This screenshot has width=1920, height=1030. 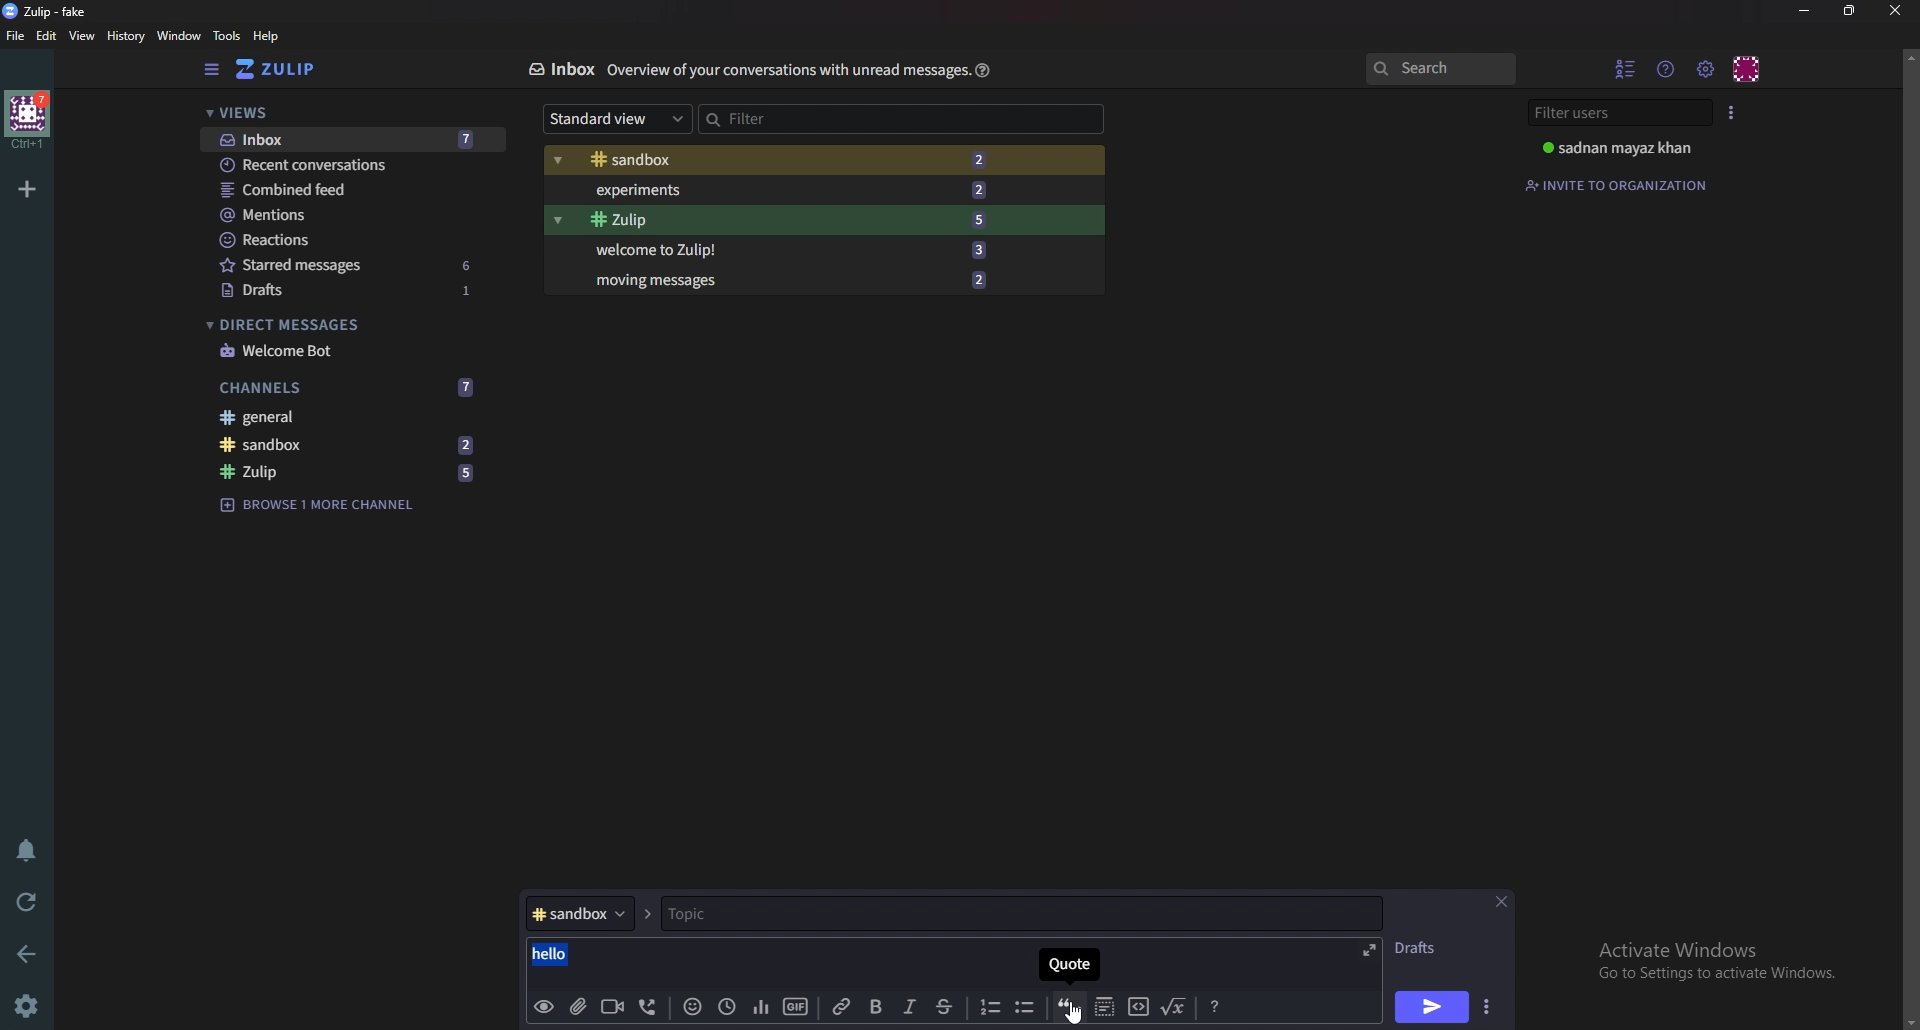 What do you see at coordinates (762, 1009) in the screenshot?
I see `poll` at bounding box center [762, 1009].